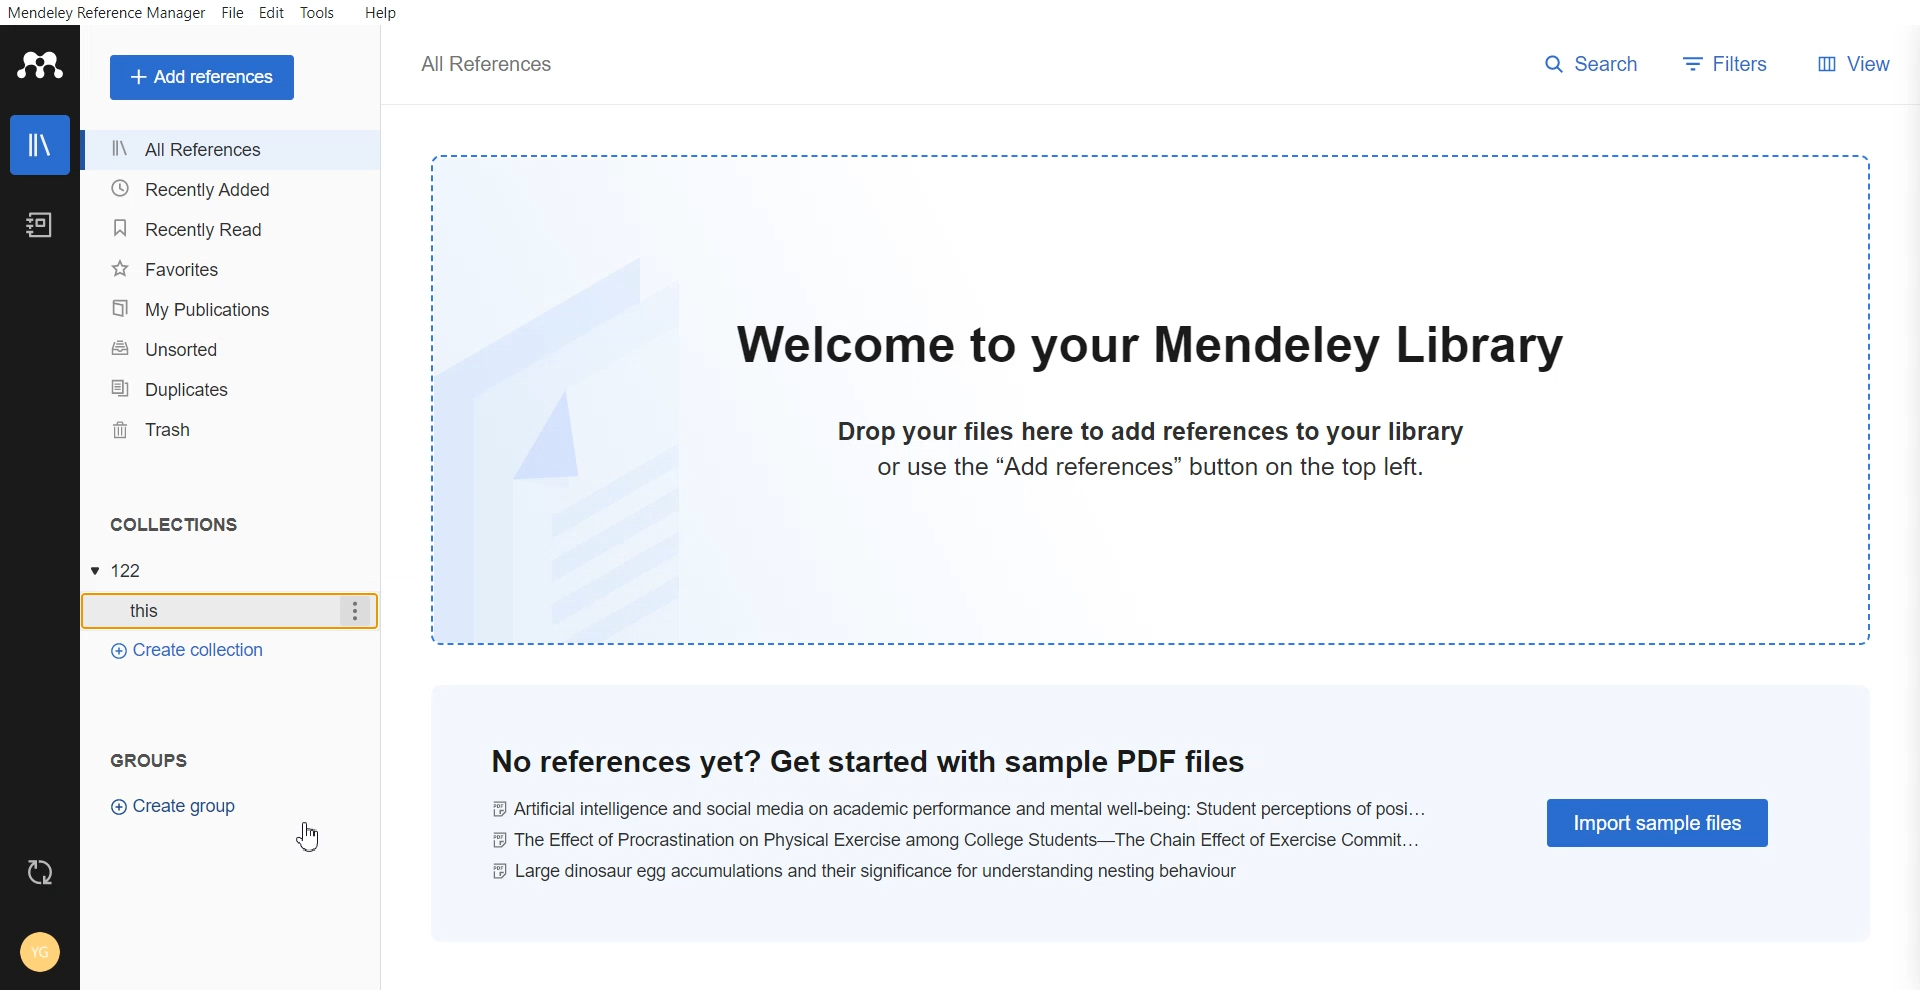 The width and height of the screenshot is (1920, 990). What do you see at coordinates (1155, 468) in the screenshot?
I see `or use the "Add references" button on the top left.` at bounding box center [1155, 468].